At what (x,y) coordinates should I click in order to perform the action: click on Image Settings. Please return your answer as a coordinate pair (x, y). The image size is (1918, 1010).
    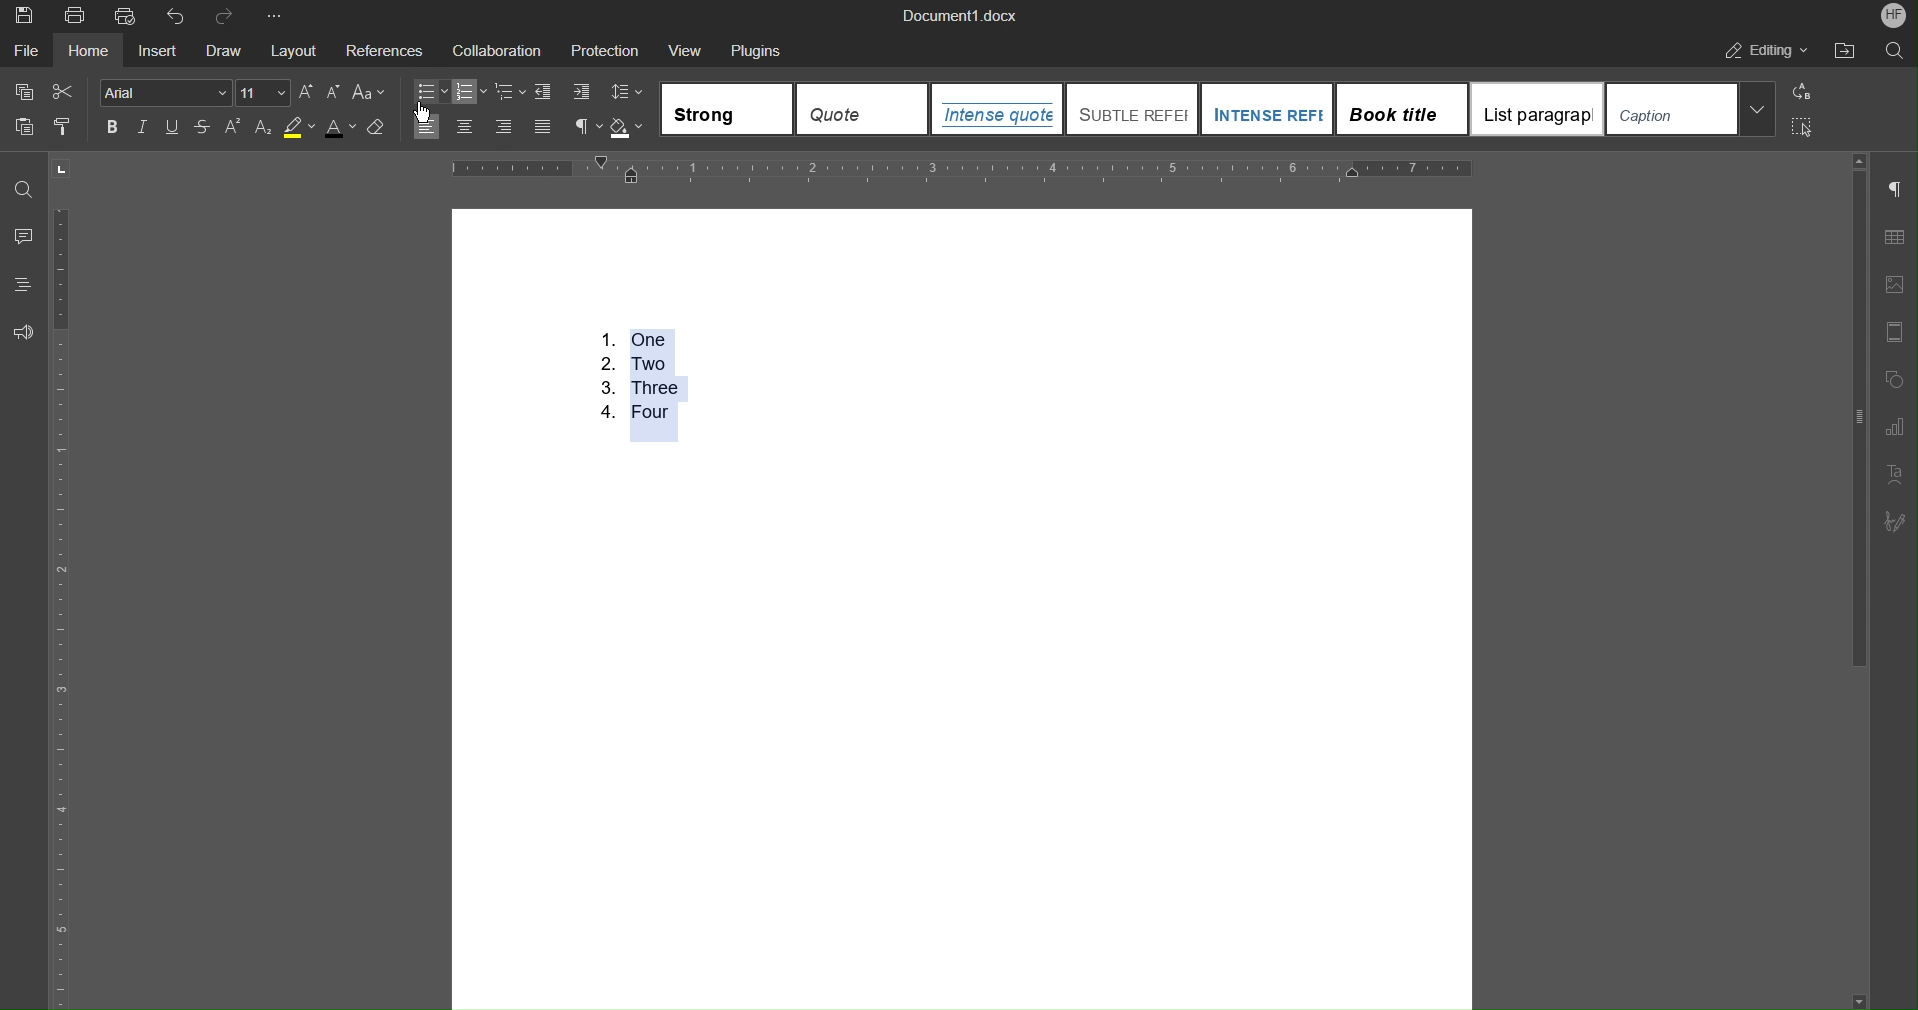
    Looking at the image, I should click on (1893, 286).